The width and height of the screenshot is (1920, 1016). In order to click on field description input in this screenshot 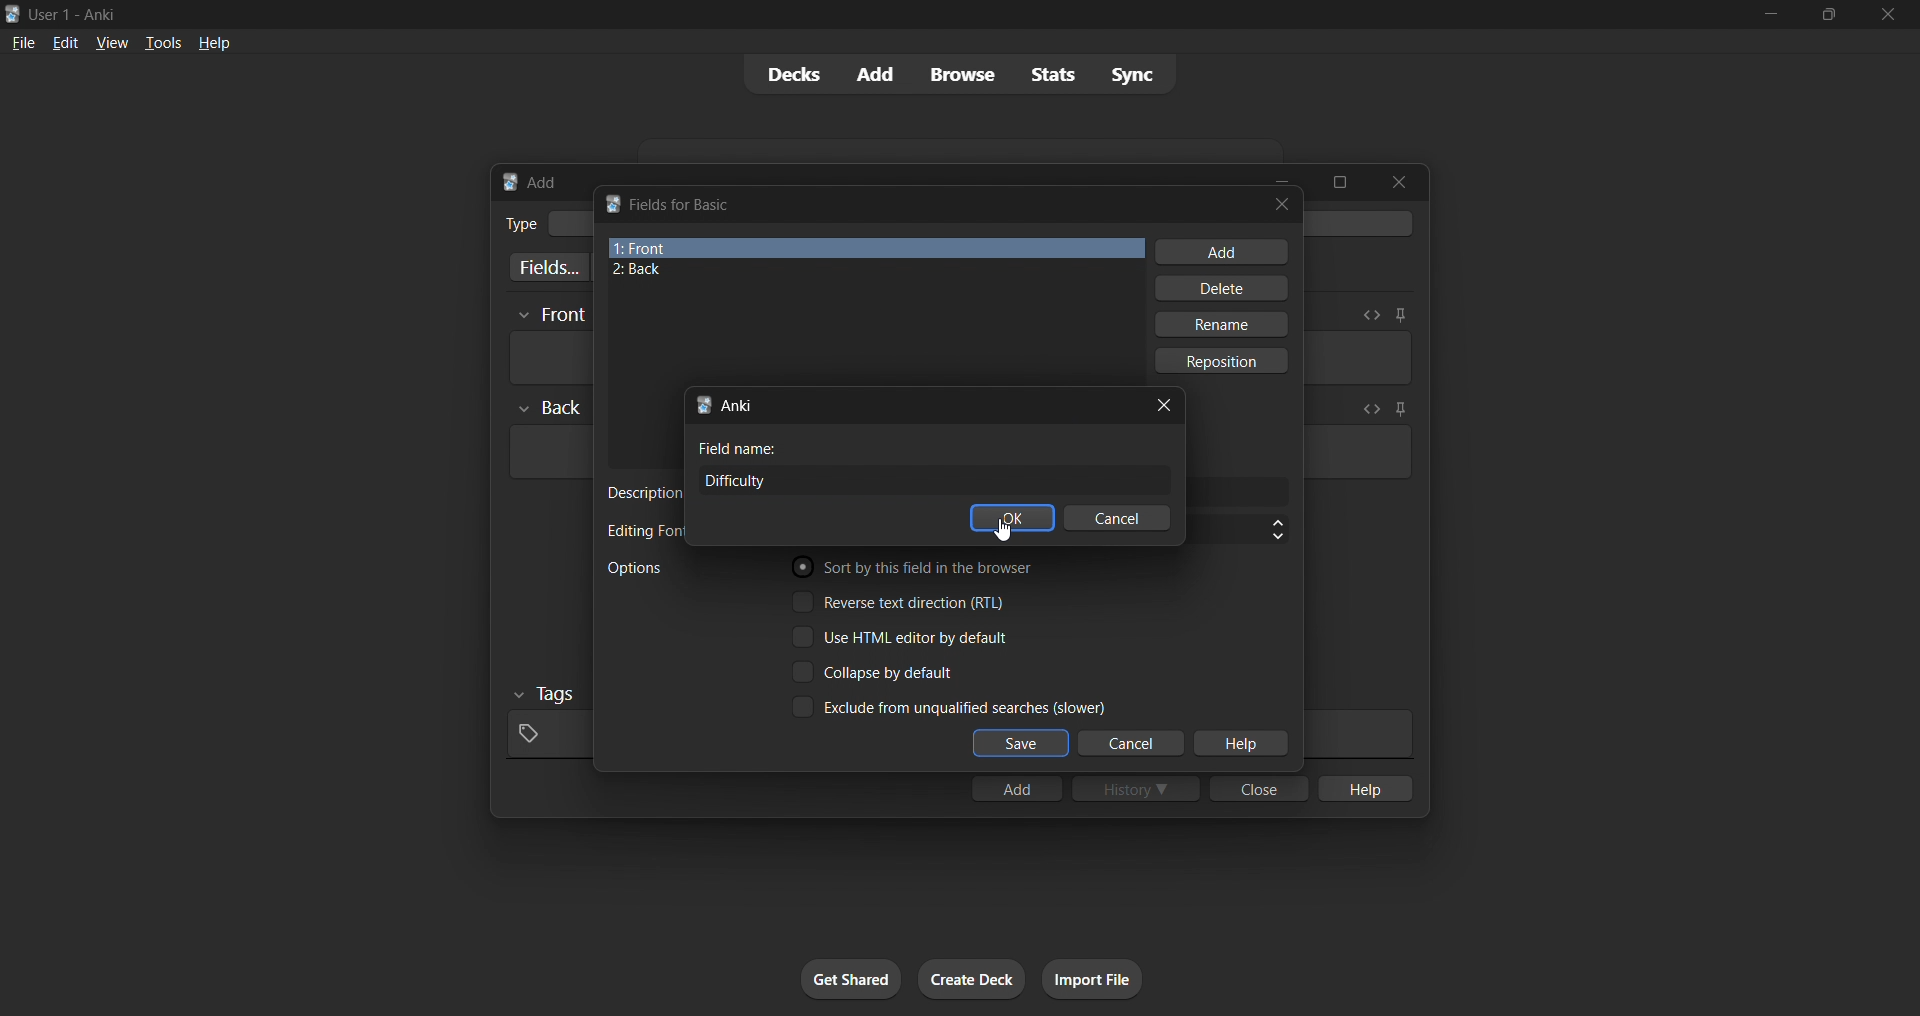, I will do `click(1239, 493)`.